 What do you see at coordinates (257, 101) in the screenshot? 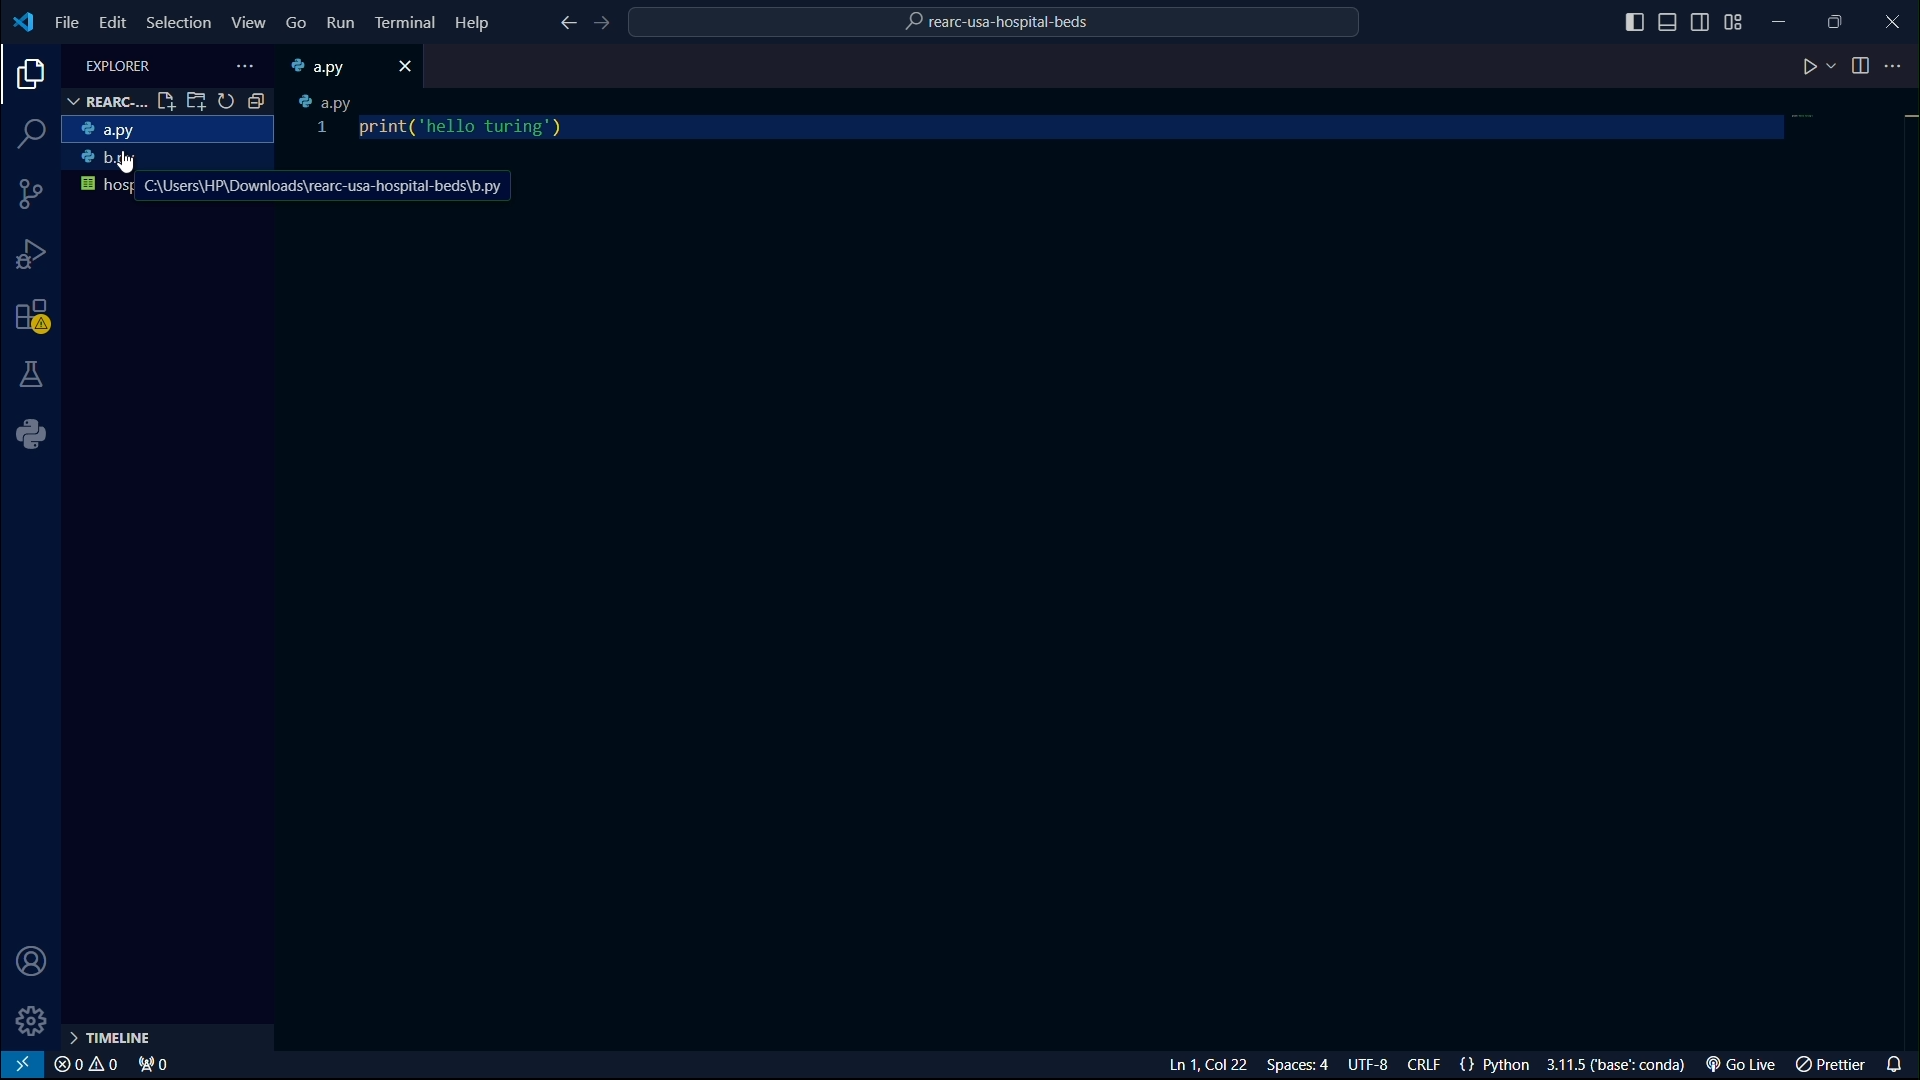
I see `collapse folder in explorer` at bounding box center [257, 101].